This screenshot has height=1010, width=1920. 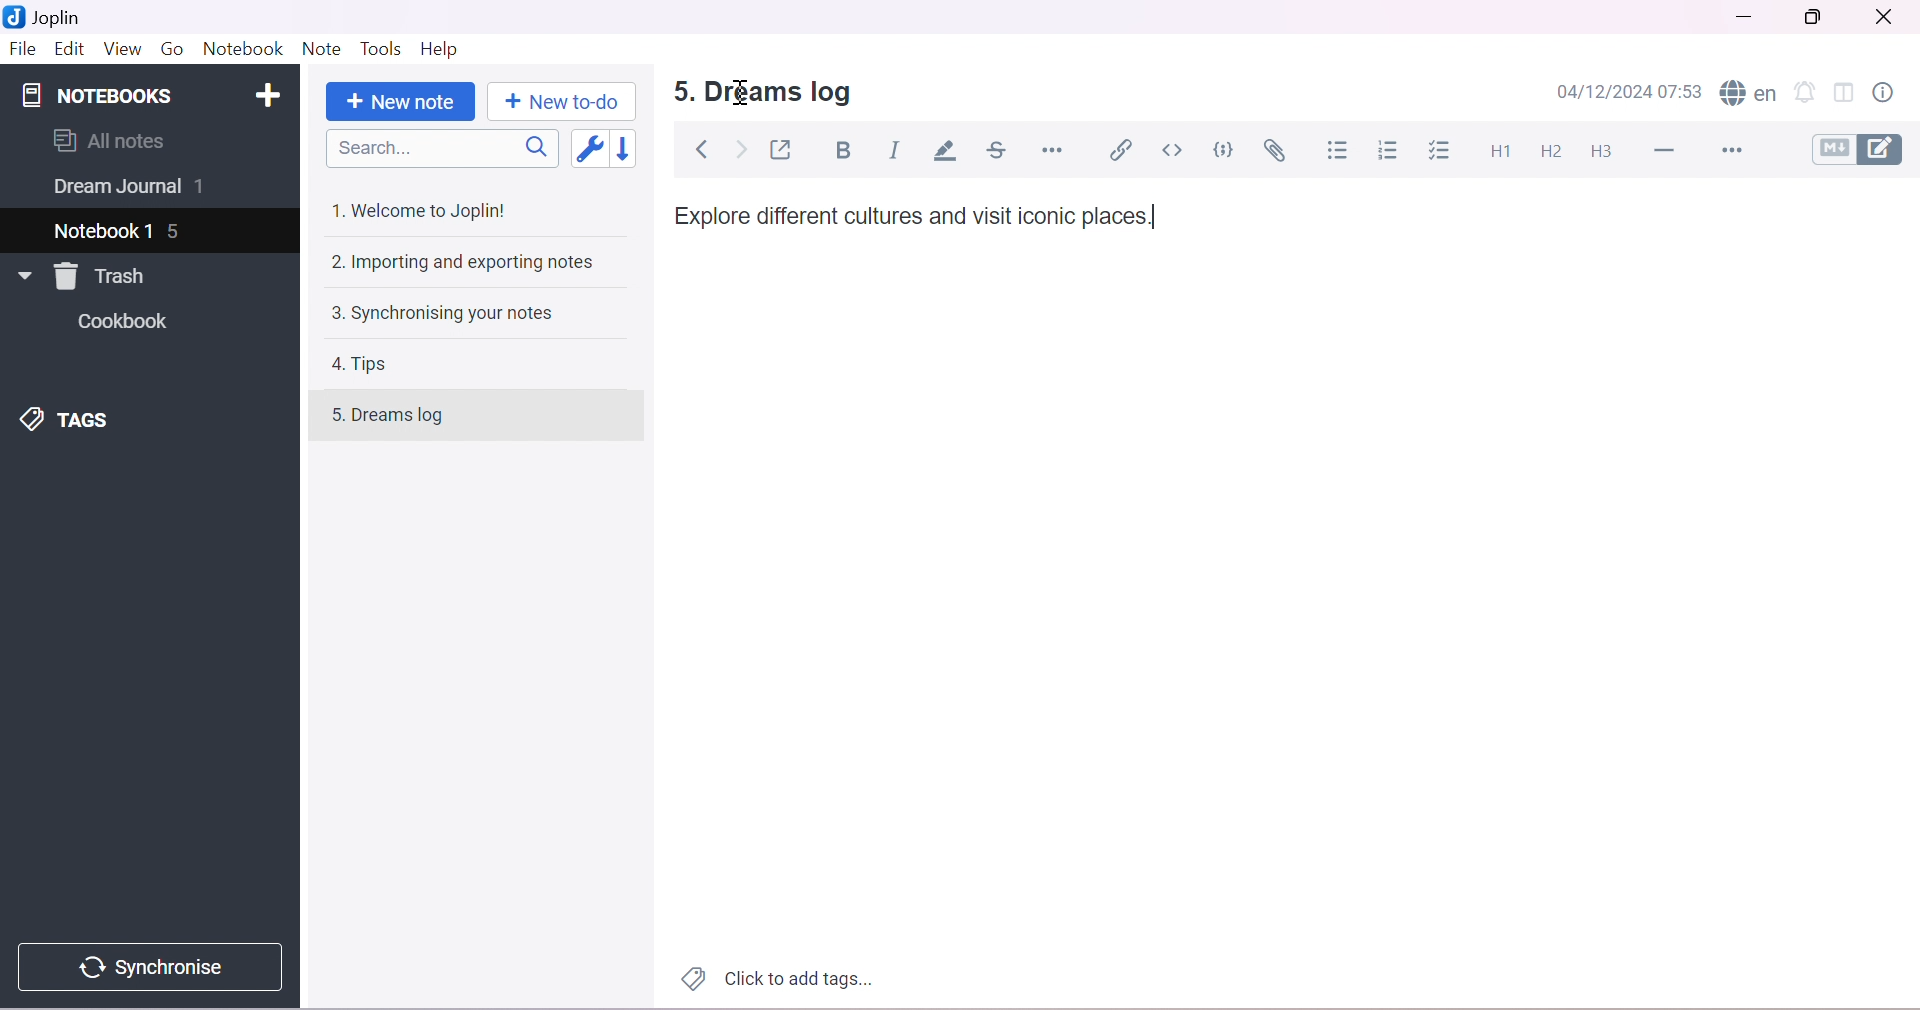 I want to click on Bulleted list, so click(x=1340, y=151).